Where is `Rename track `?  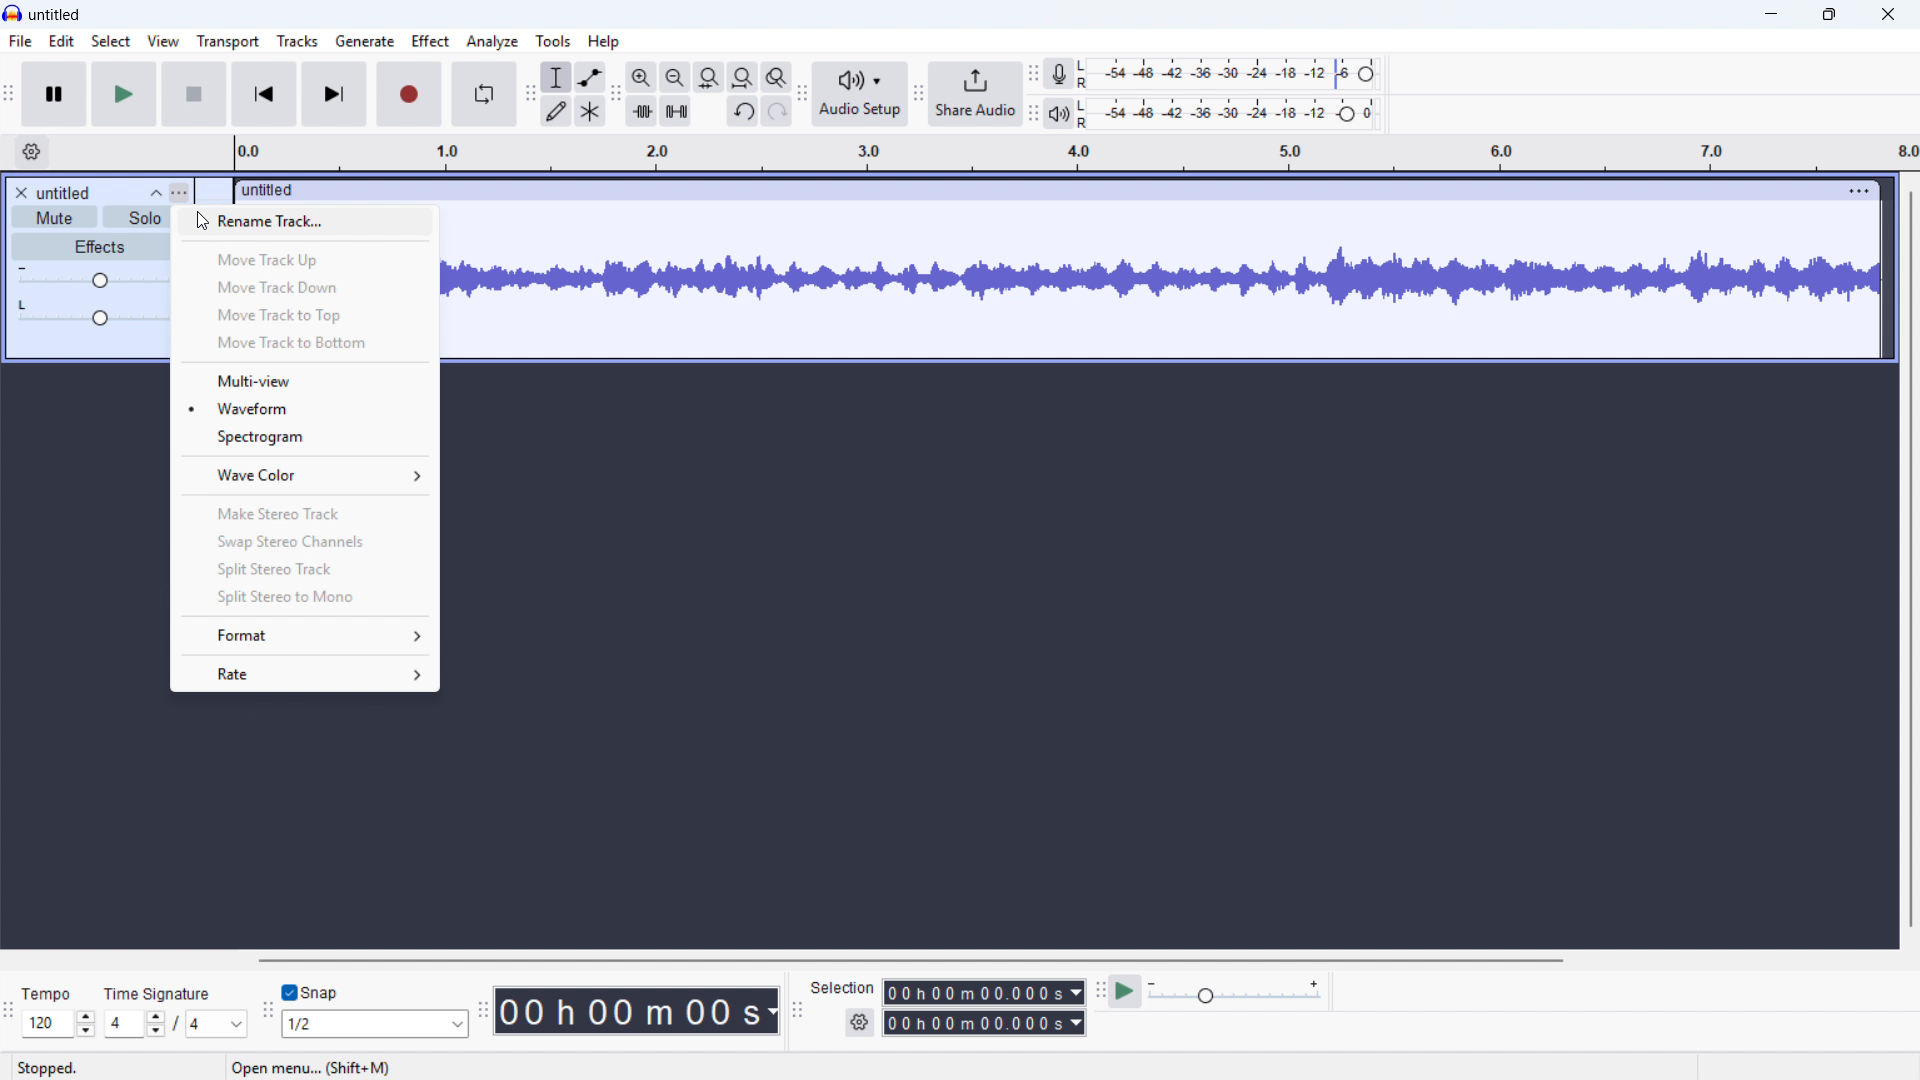 Rename track  is located at coordinates (305, 223).